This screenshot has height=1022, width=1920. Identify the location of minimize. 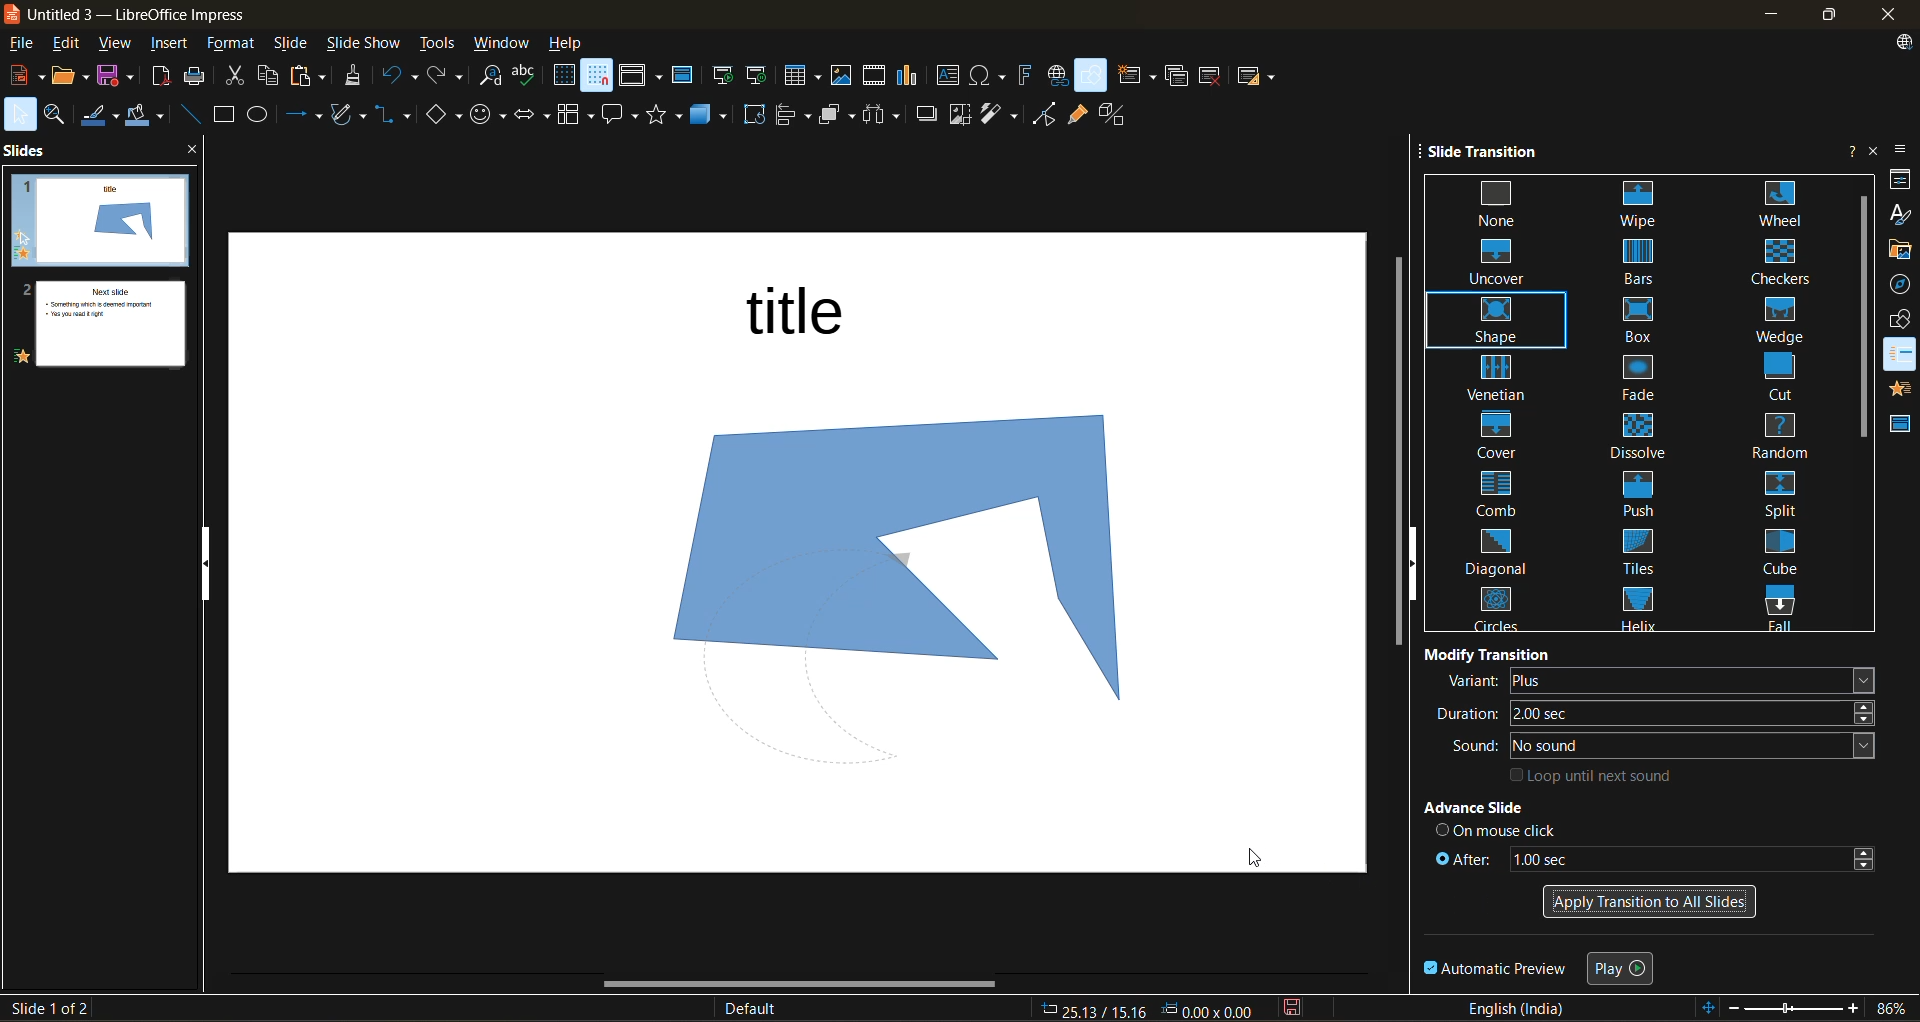
(1777, 12).